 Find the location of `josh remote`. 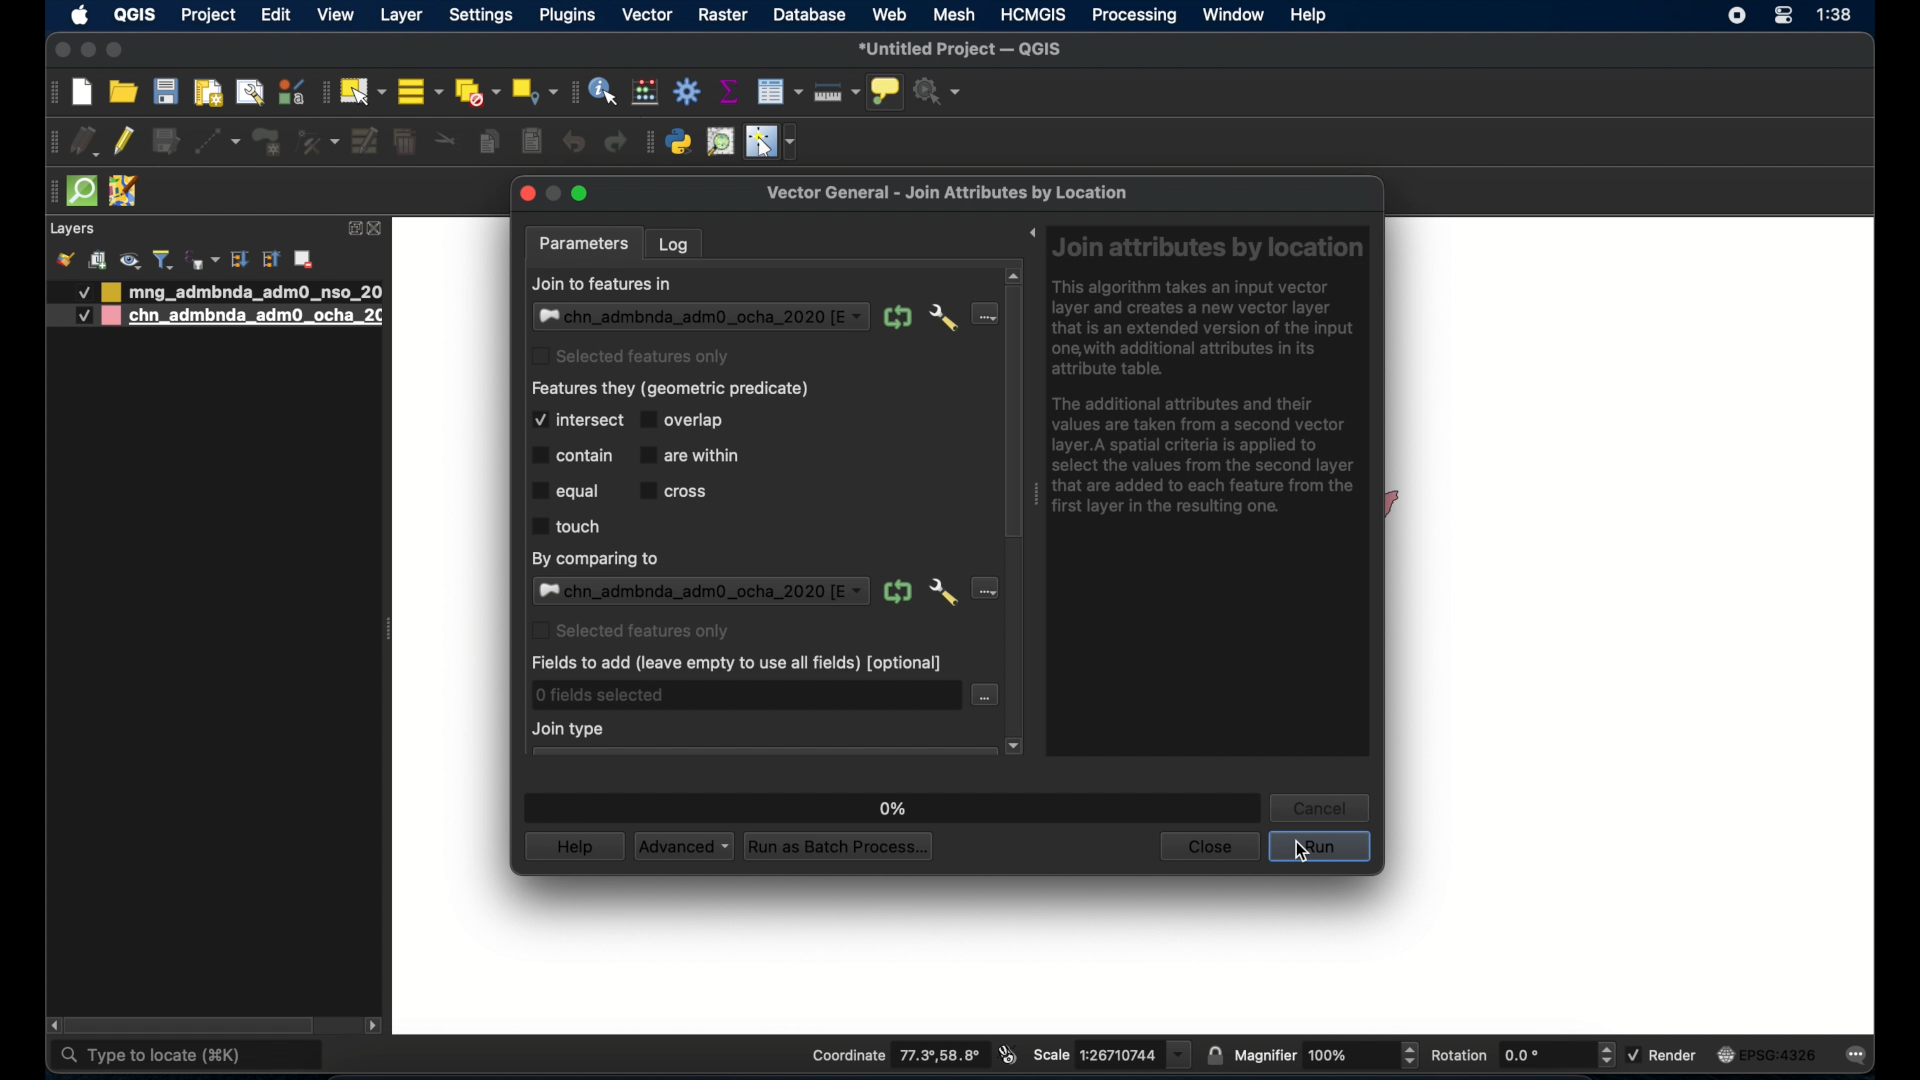

josh remote is located at coordinates (125, 193).